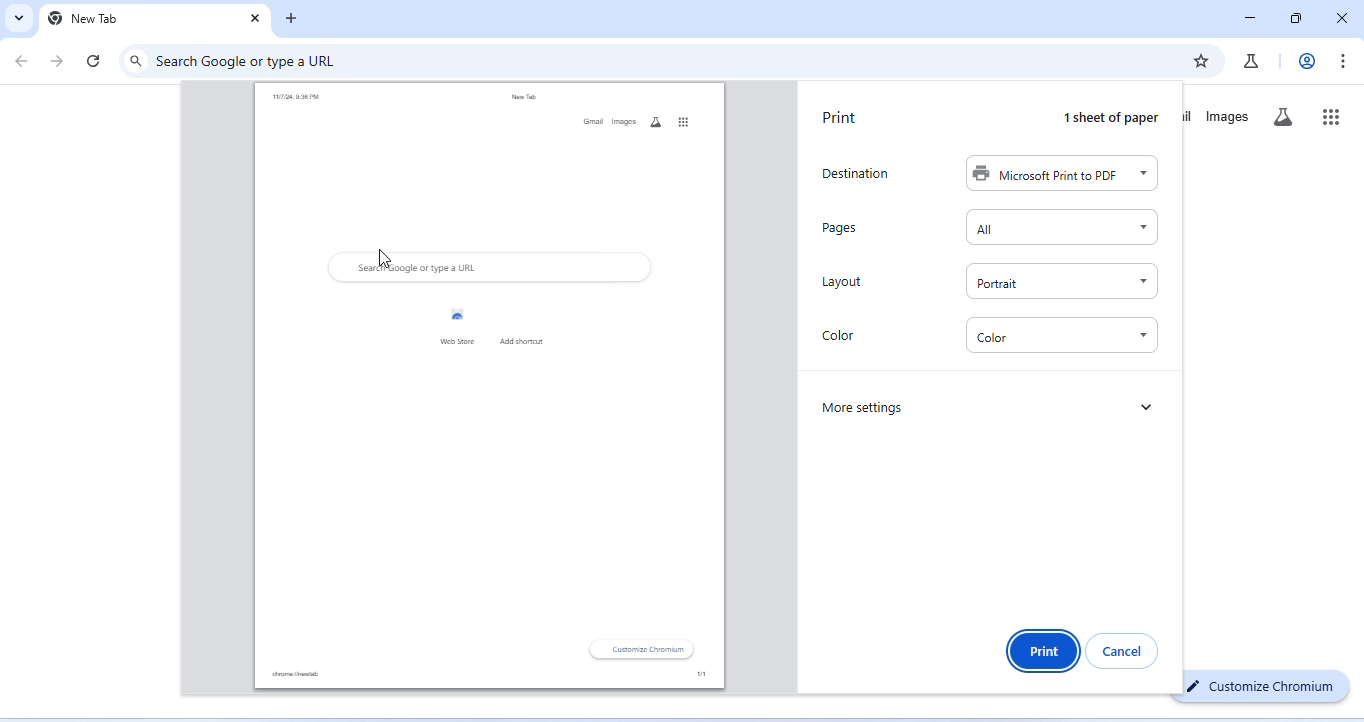 This screenshot has height=722, width=1364. I want to click on search tabs, so click(17, 18).